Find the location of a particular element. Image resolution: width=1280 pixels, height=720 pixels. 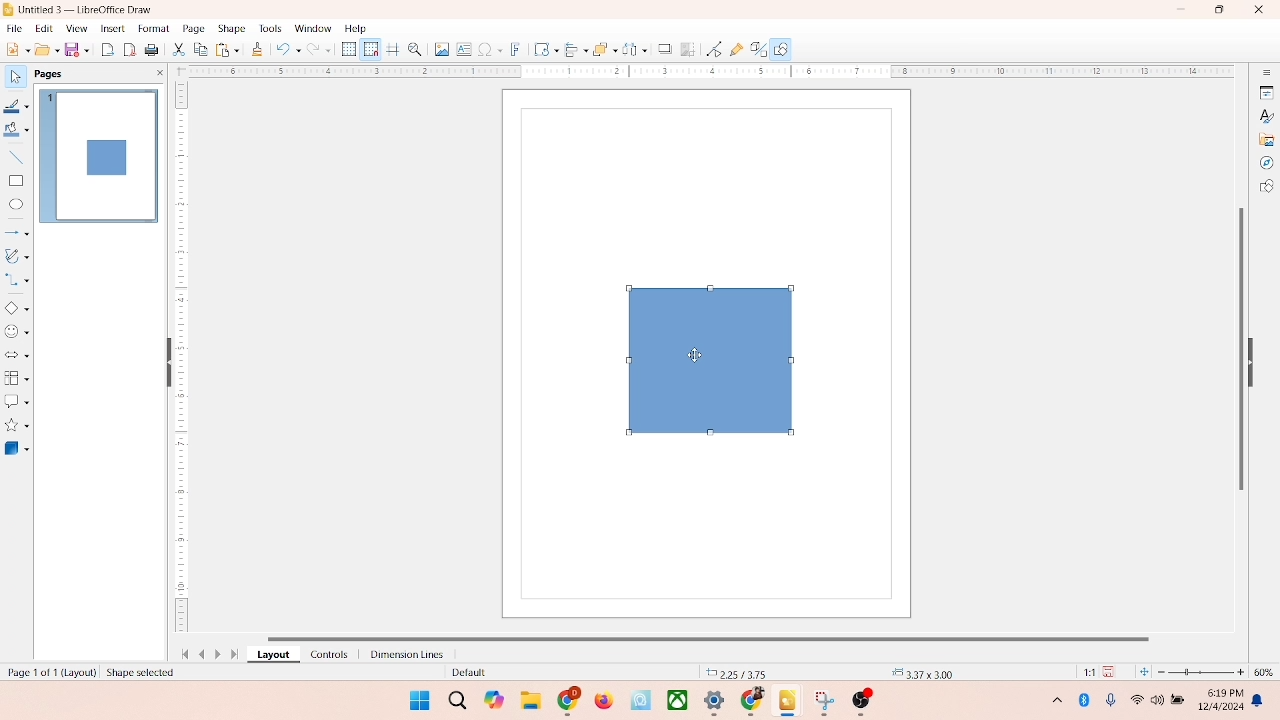

cut is located at coordinates (179, 51).